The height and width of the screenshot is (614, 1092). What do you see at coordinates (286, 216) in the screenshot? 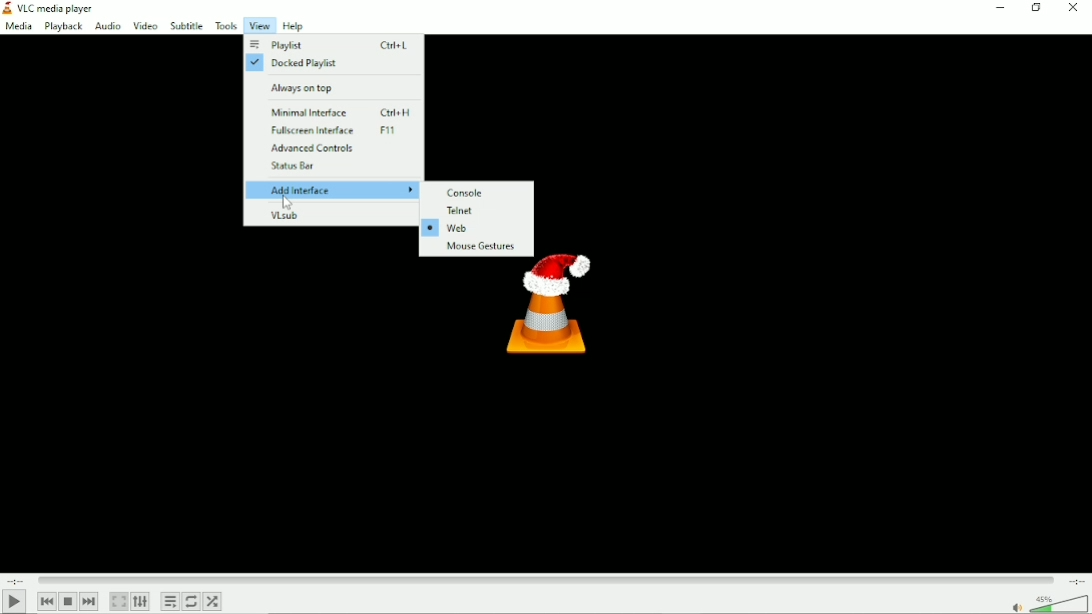
I see `VLsub` at bounding box center [286, 216].